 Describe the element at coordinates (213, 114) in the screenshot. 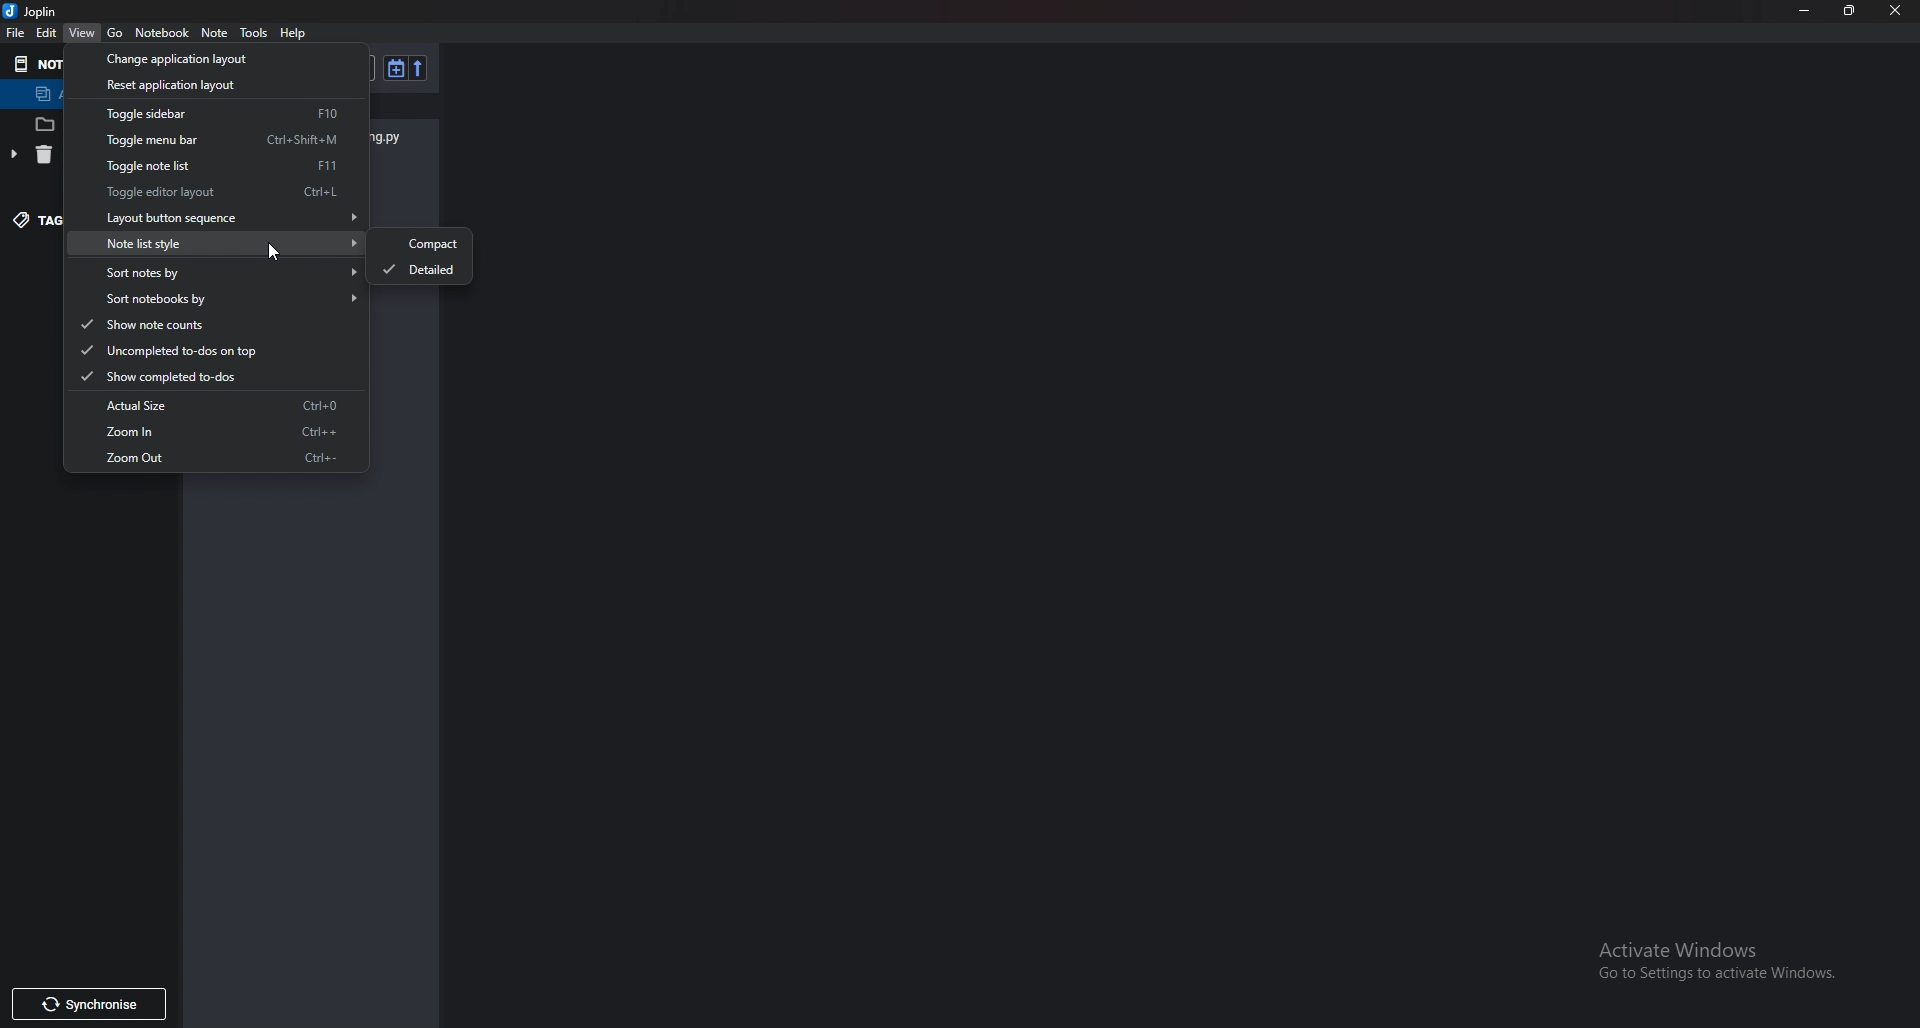

I see `Toggle sidebar` at that location.